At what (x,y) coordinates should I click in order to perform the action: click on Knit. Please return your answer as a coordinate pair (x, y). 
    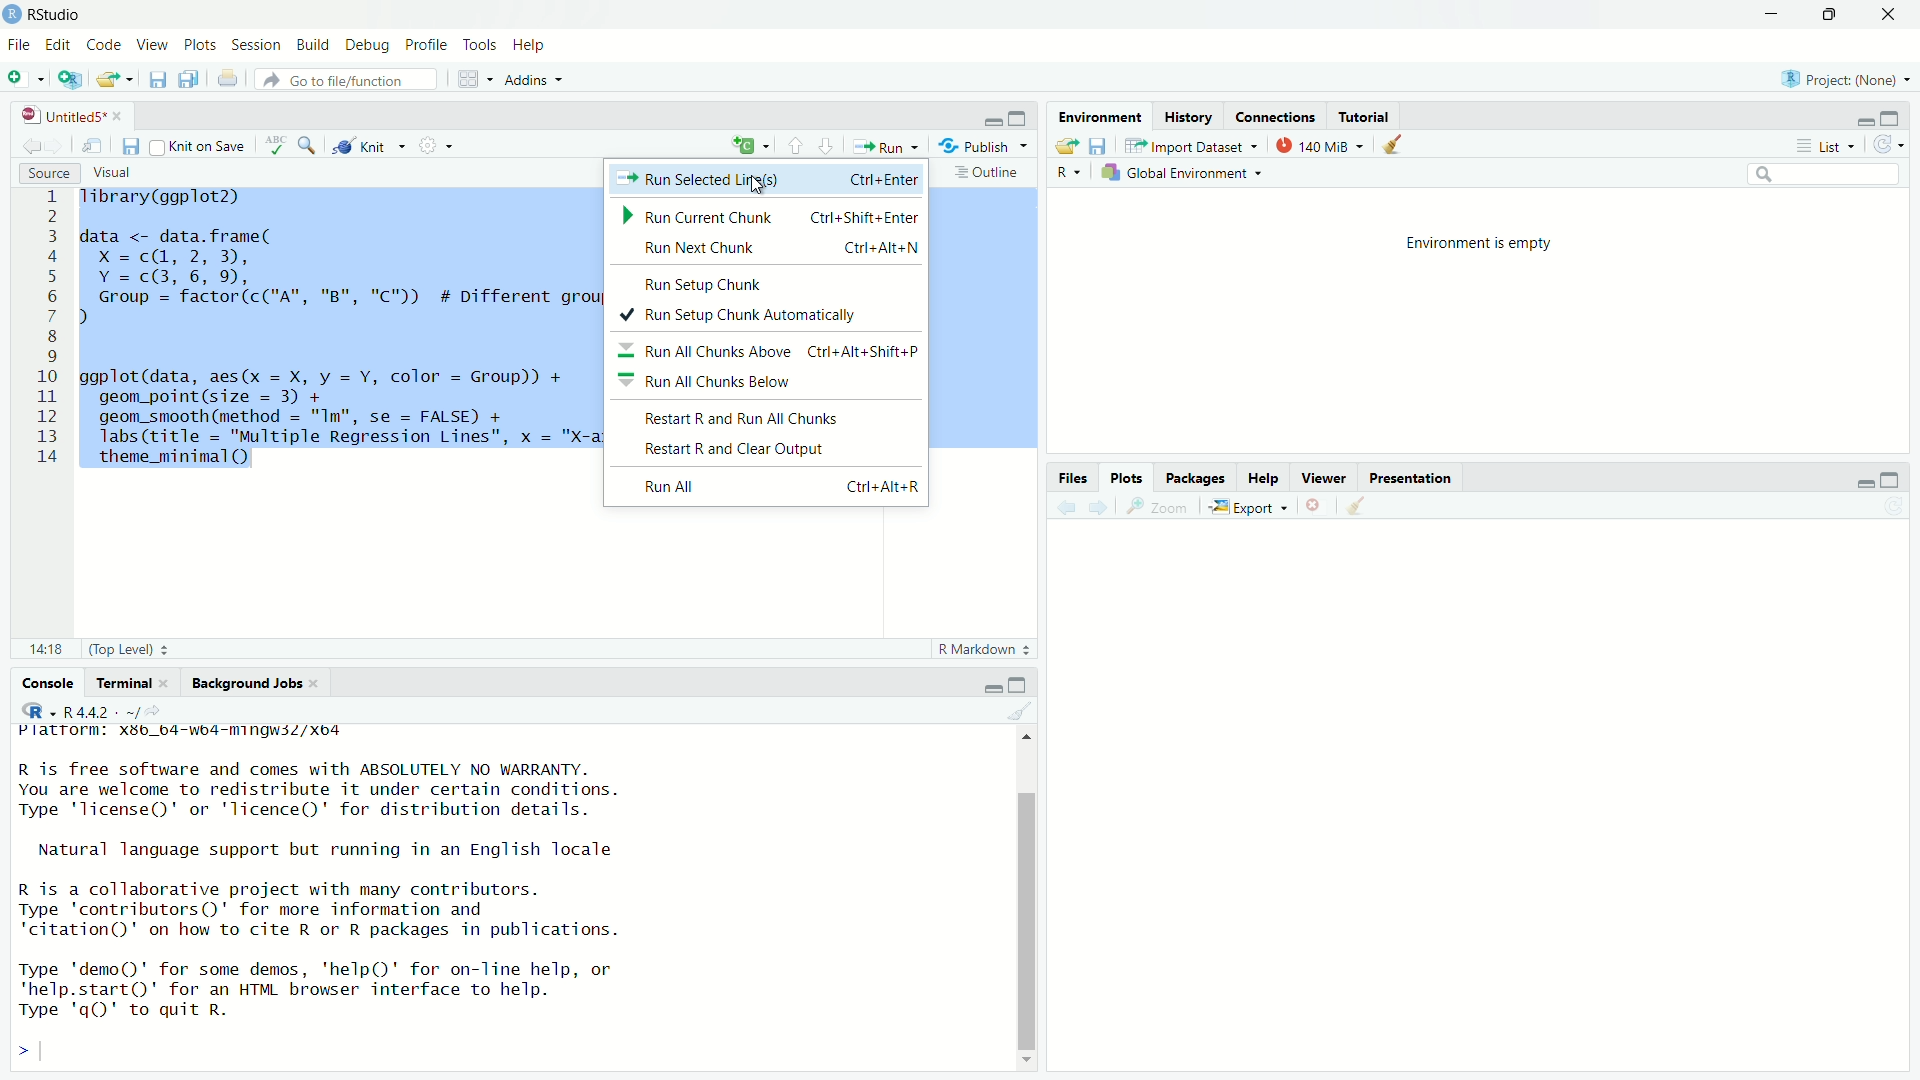
    Looking at the image, I should click on (371, 146).